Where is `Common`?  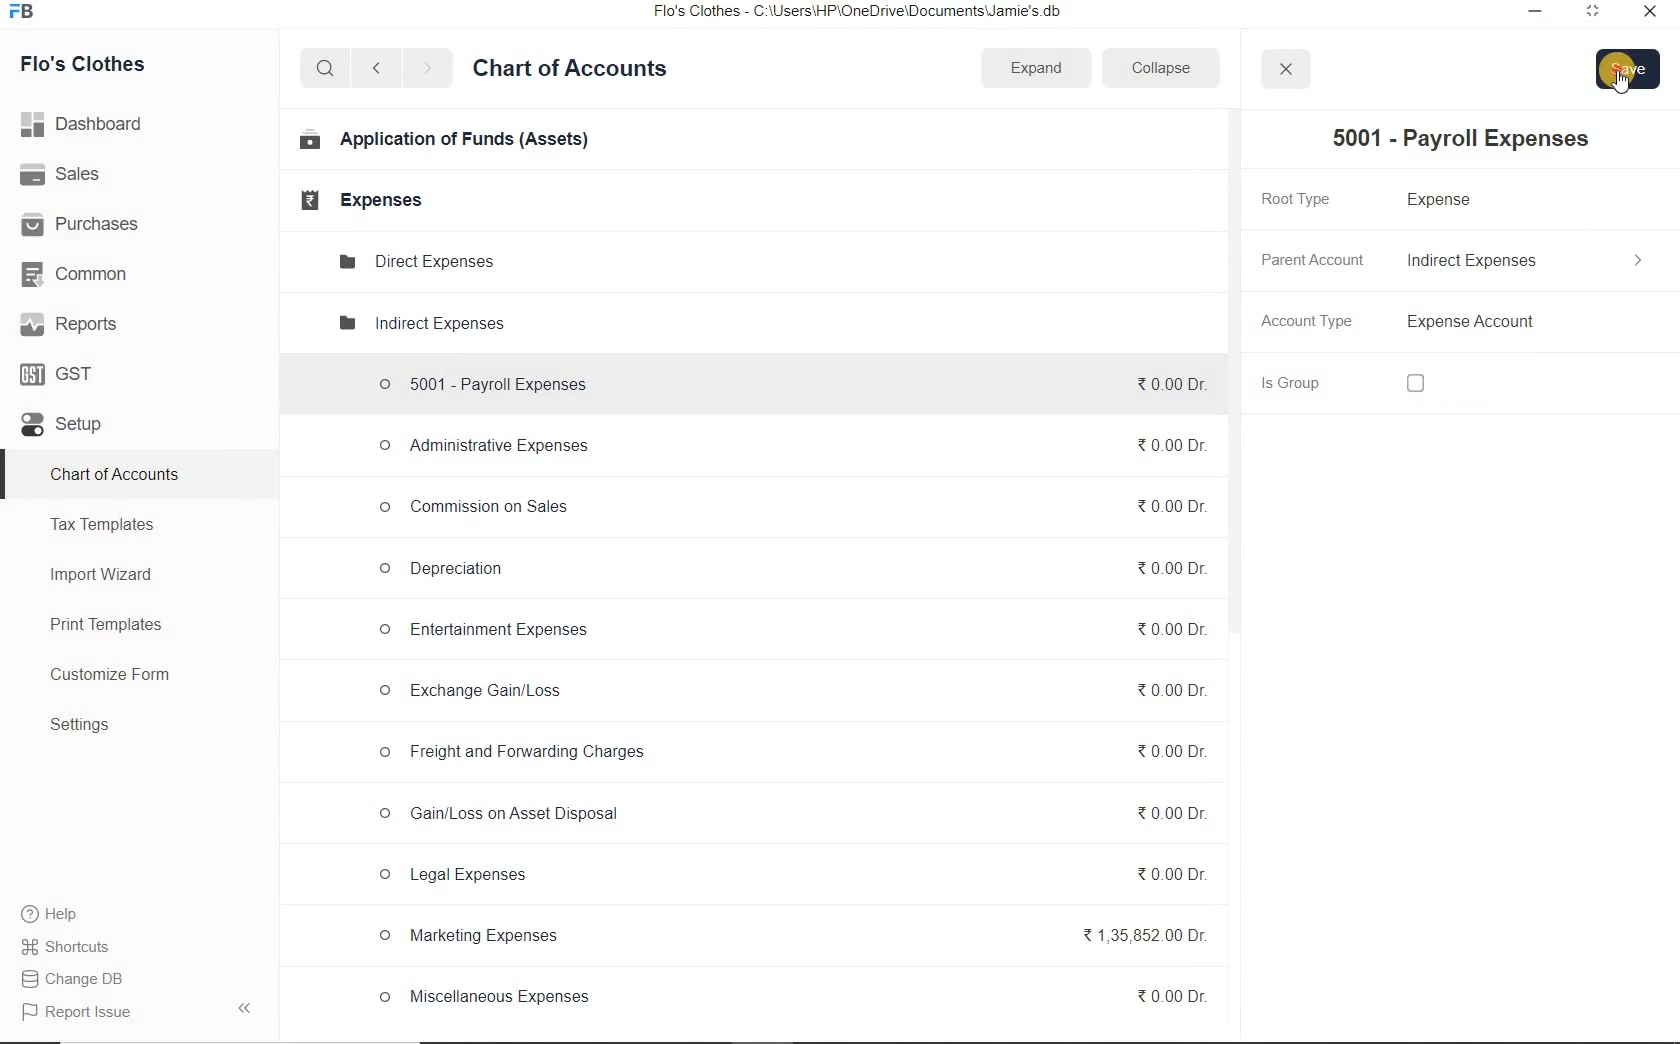
Common is located at coordinates (81, 273).